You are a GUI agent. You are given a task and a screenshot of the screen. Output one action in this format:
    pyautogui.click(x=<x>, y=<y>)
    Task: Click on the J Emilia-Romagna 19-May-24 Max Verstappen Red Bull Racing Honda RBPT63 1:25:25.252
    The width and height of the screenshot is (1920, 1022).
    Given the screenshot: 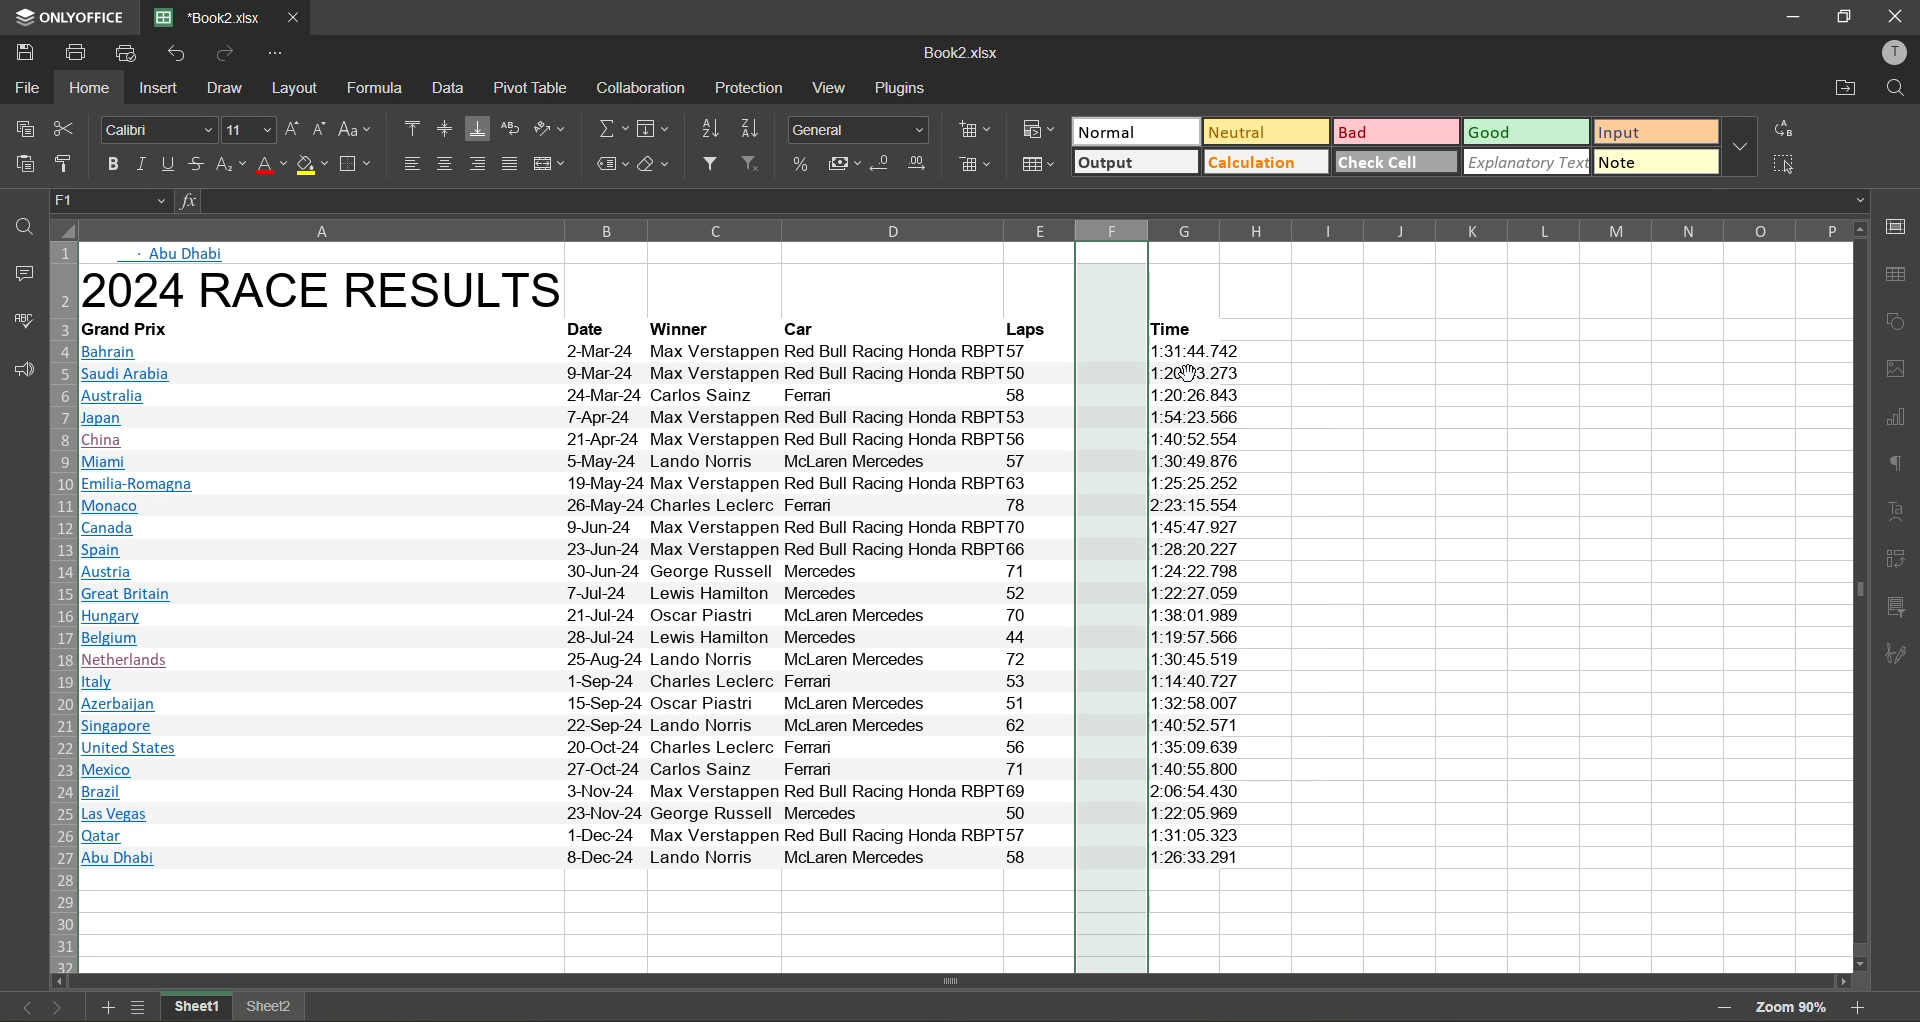 What is the action you would take?
    pyautogui.click(x=568, y=484)
    